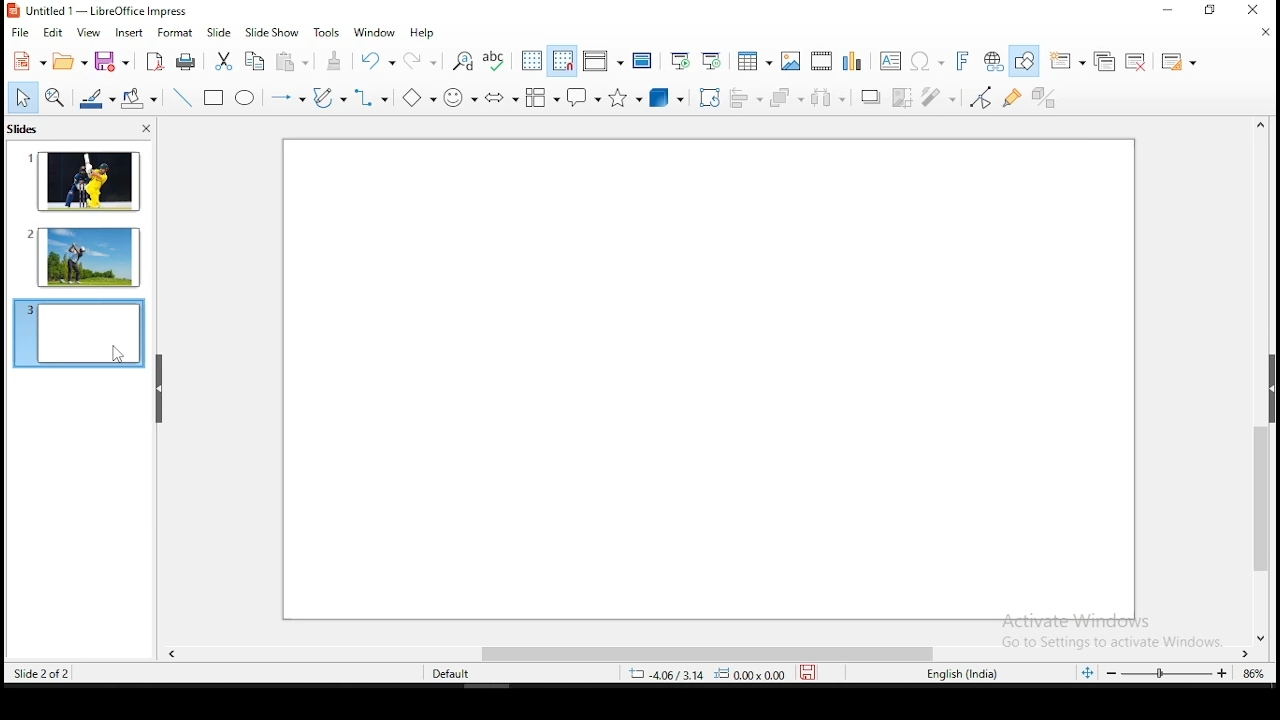  I want to click on stars and banners, so click(625, 97).